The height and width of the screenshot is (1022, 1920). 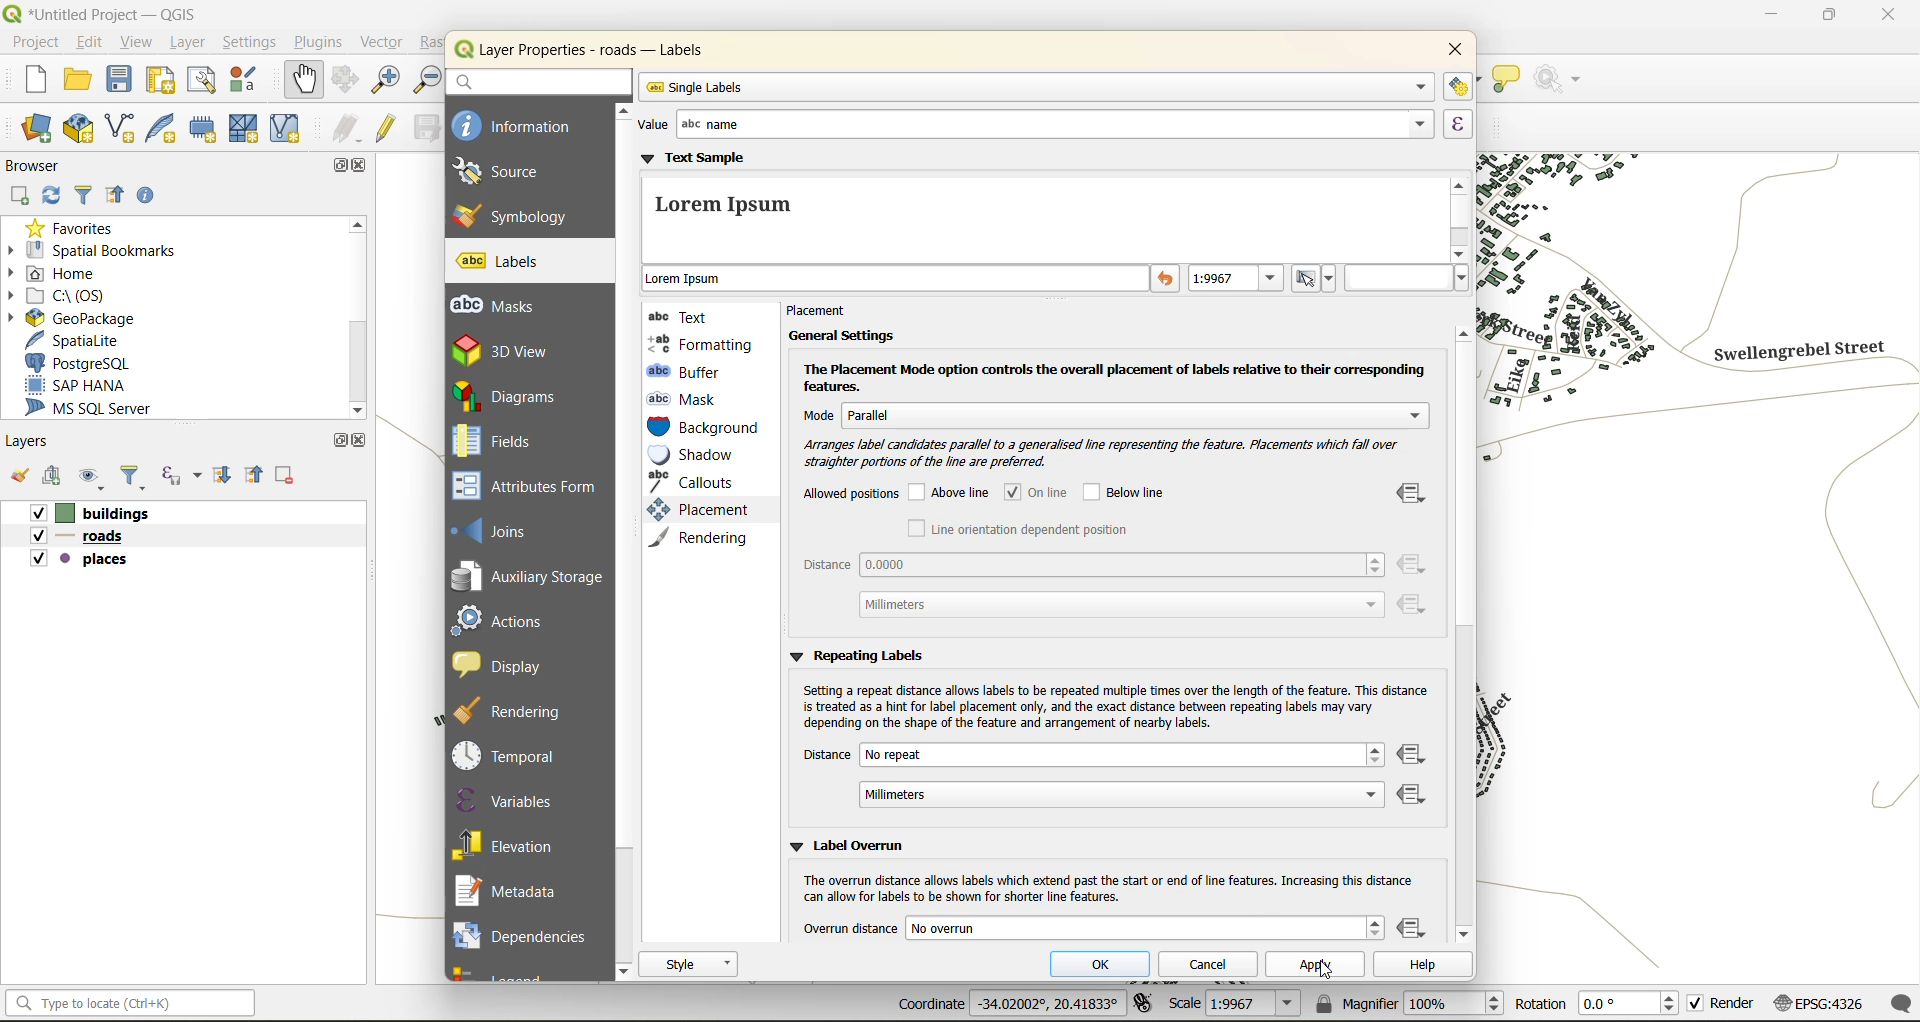 What do you see at coordinates (35, 444) in the screenshot?
I see `layers` at bounding box center [35, 444].